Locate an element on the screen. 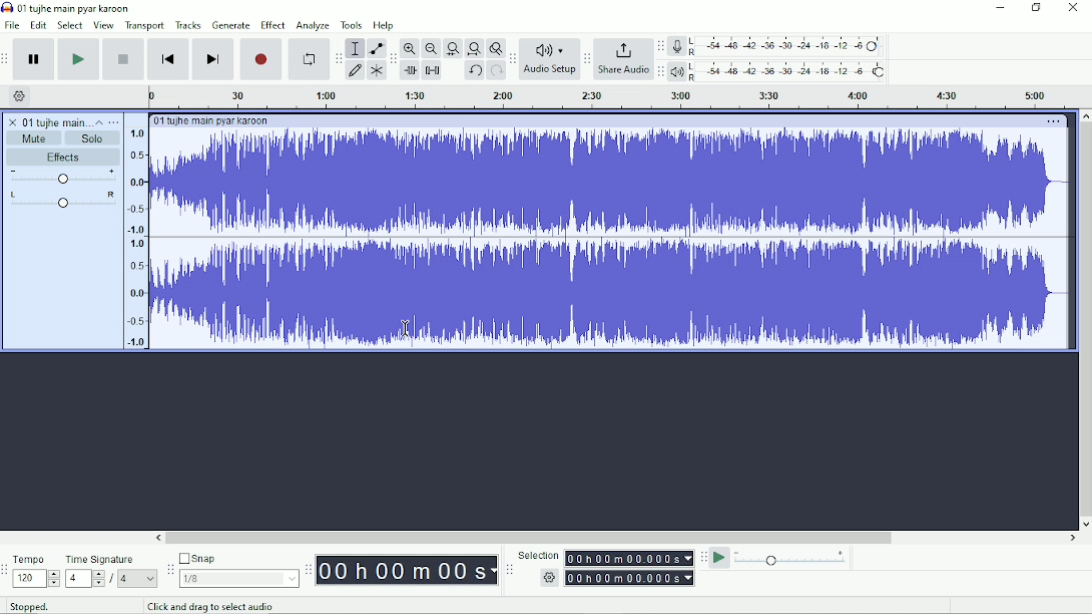 This screenshot has height=614, width=1092. Select is located at coordinates (69, 25).